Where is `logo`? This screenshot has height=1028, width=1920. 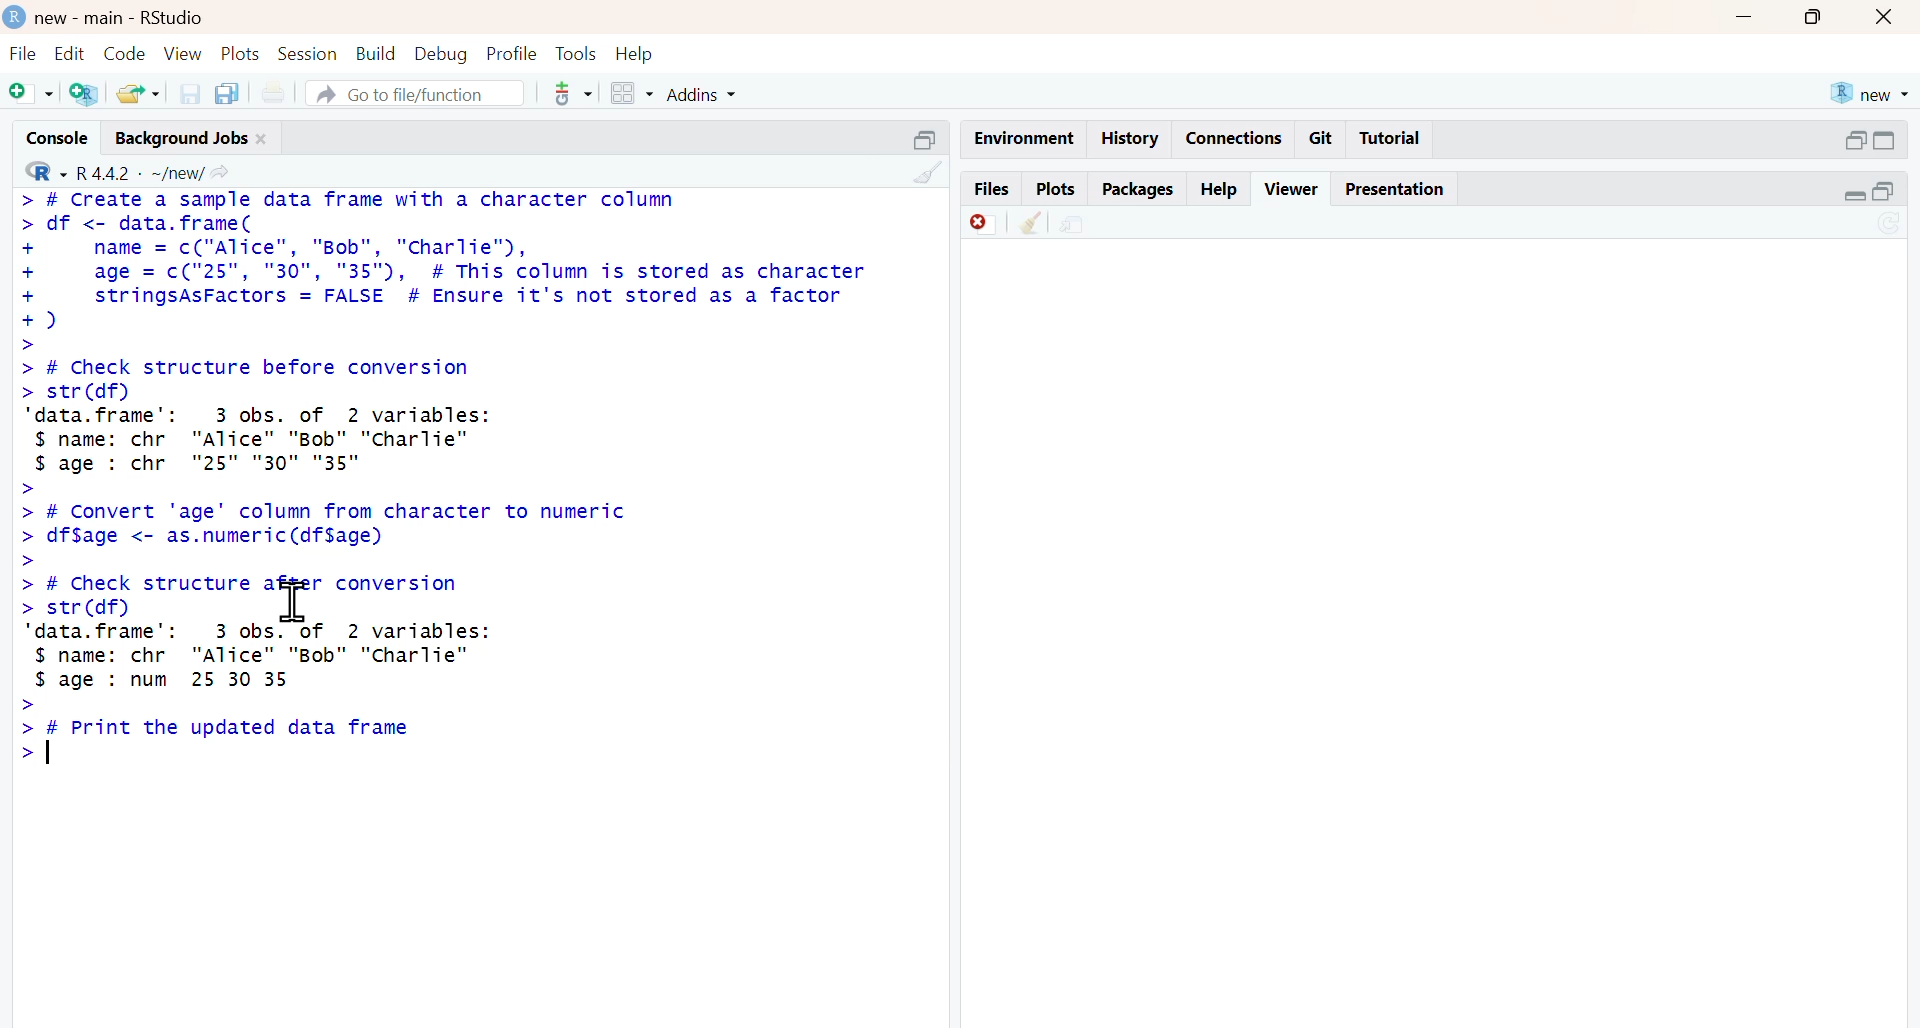
logo is located at coordinates (17, 16).